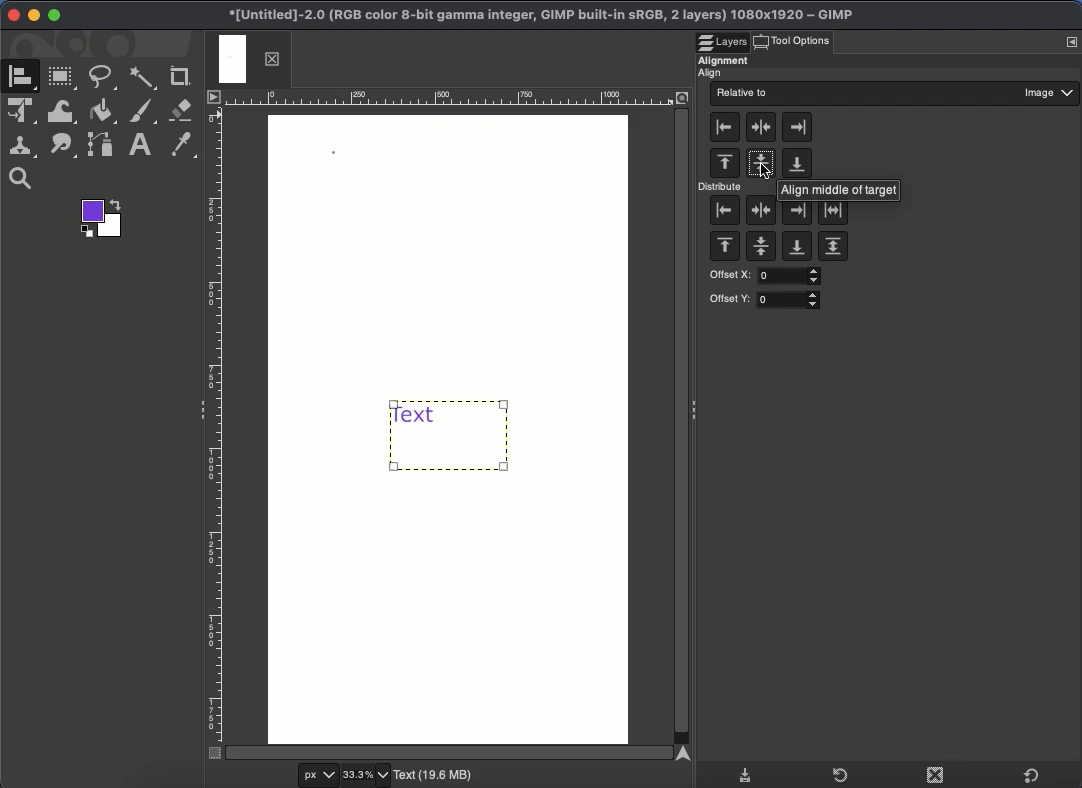 The height and width of the screenshot is (788, 1082). I want to click on Unified transformation, so click(24, 113).